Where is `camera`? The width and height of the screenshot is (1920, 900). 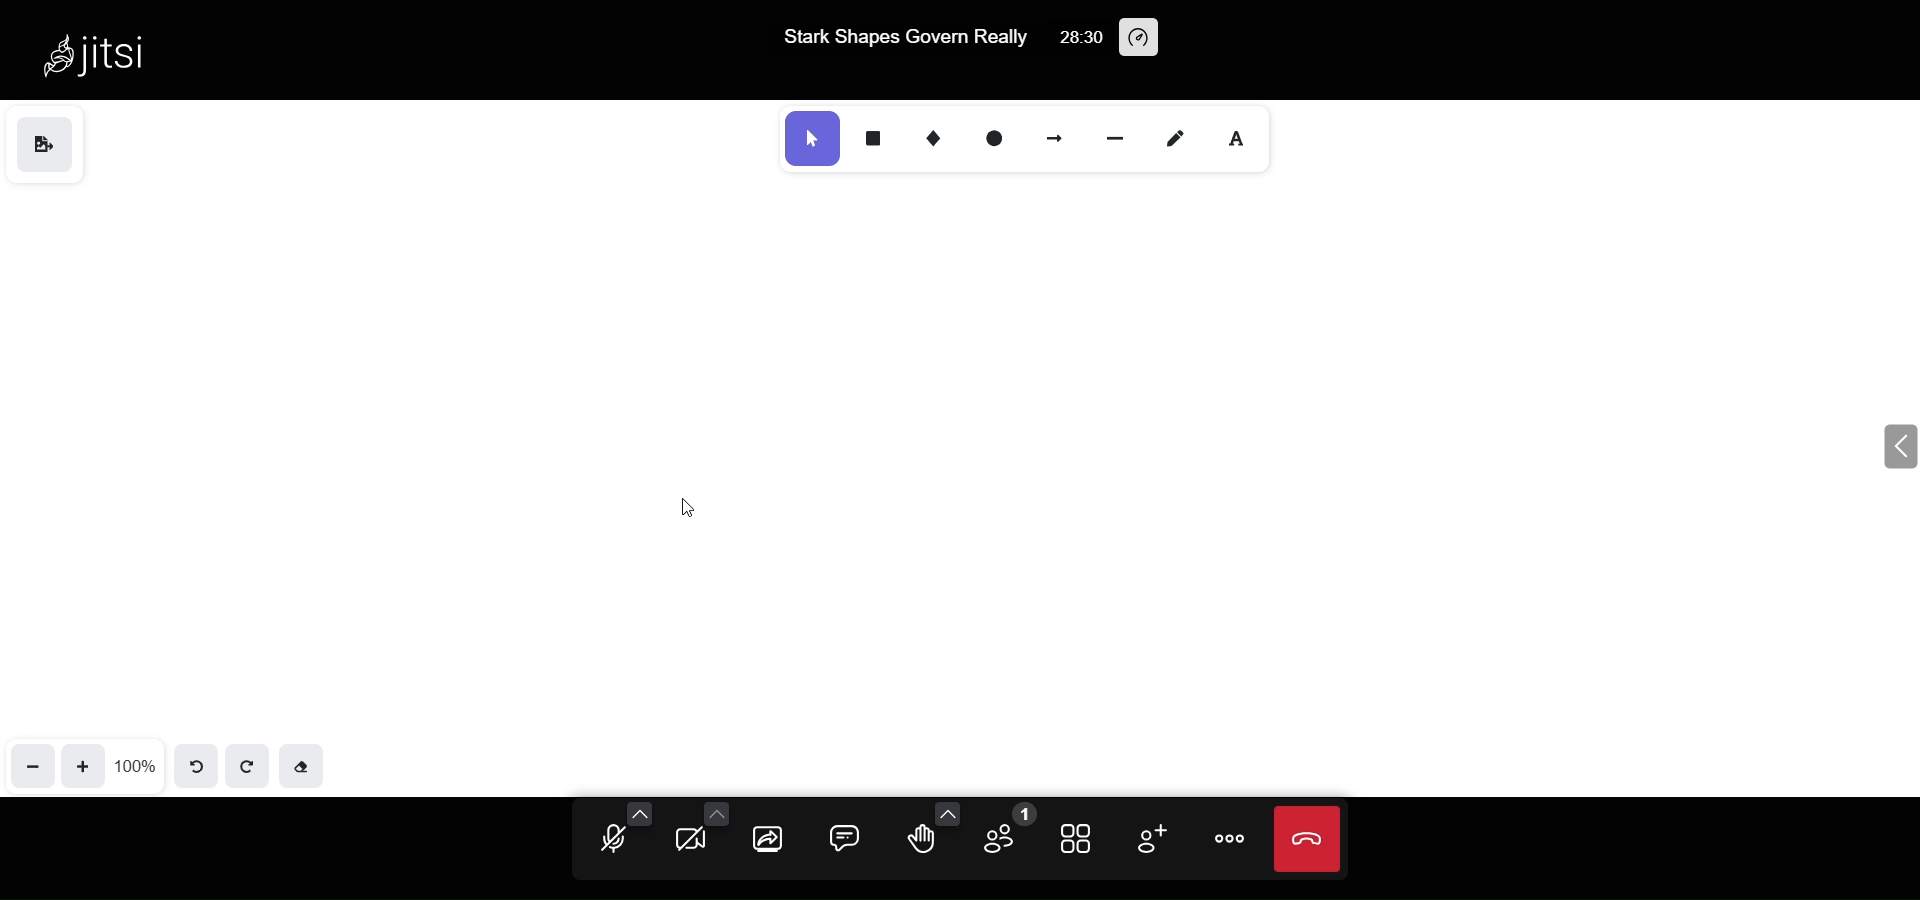
camera is located at coordinates (692, 841).